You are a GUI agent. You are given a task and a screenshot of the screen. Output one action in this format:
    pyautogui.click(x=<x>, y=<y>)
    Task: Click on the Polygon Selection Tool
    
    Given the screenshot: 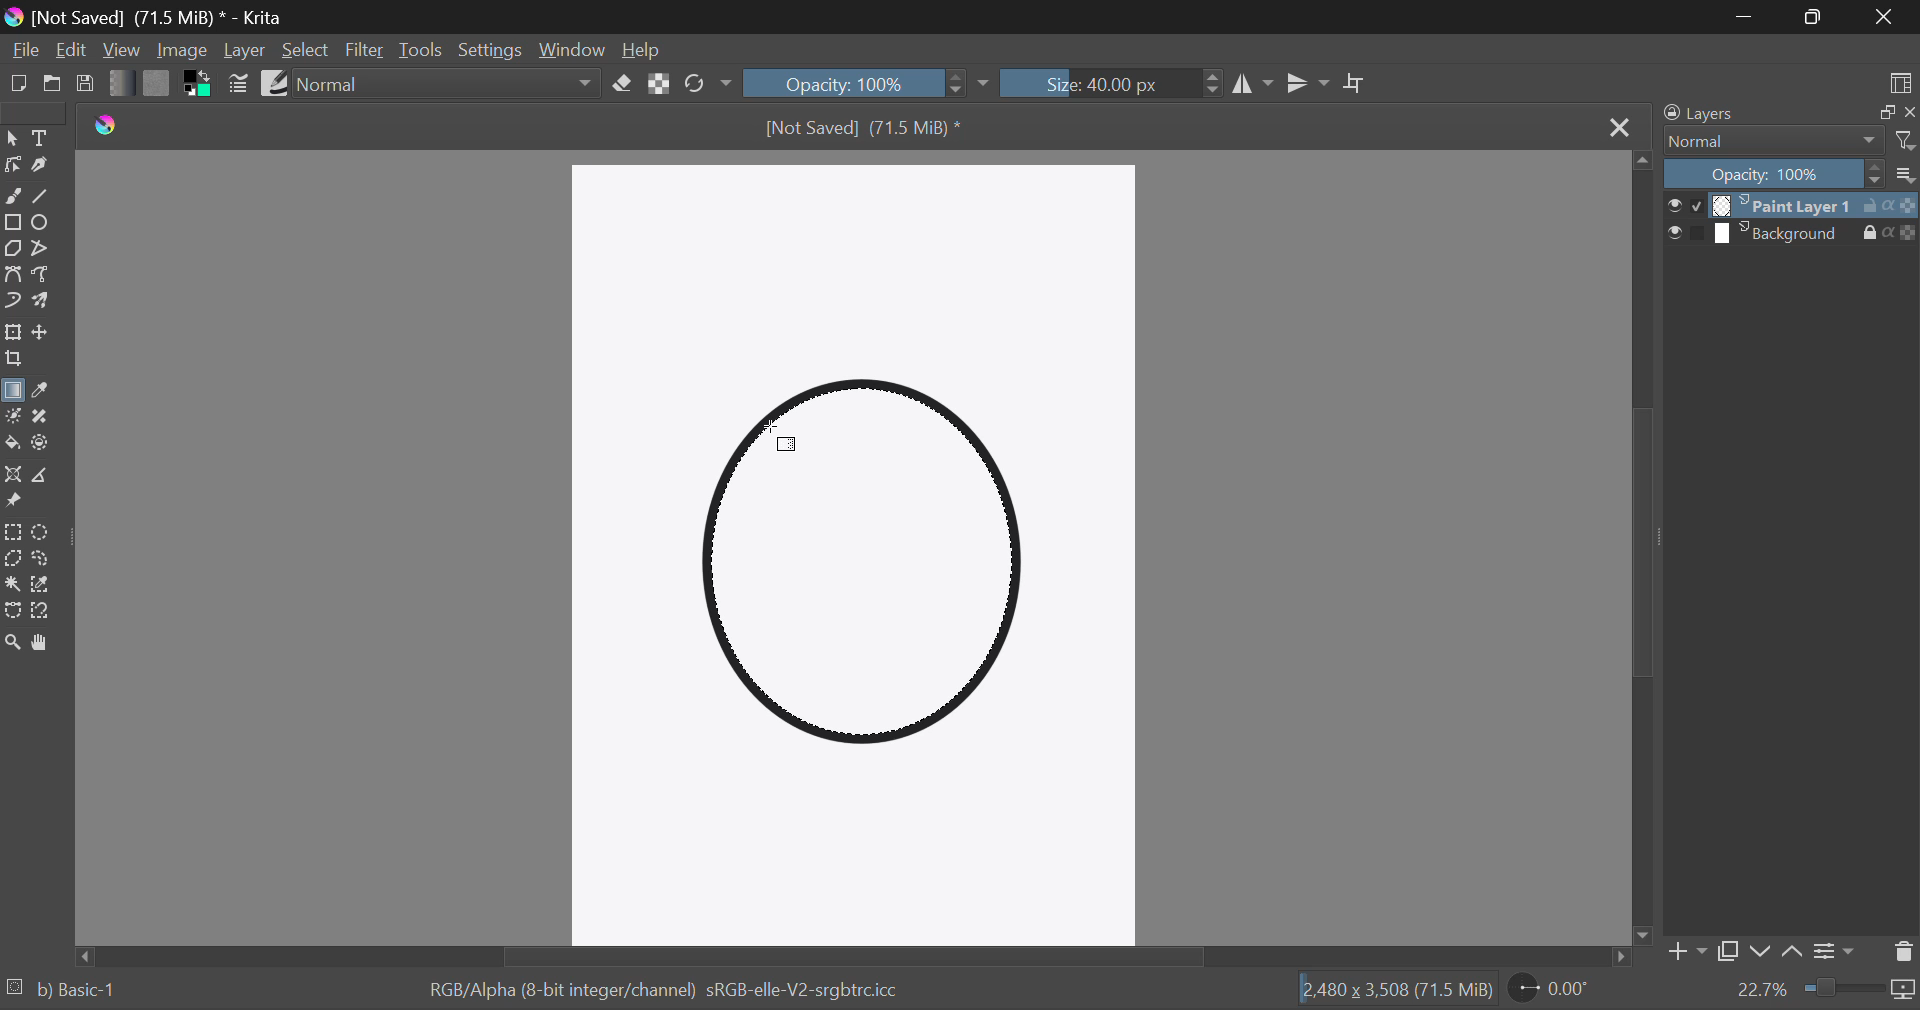 What is the action you would take?
    pyautogui.click(x=12, y=558)
    